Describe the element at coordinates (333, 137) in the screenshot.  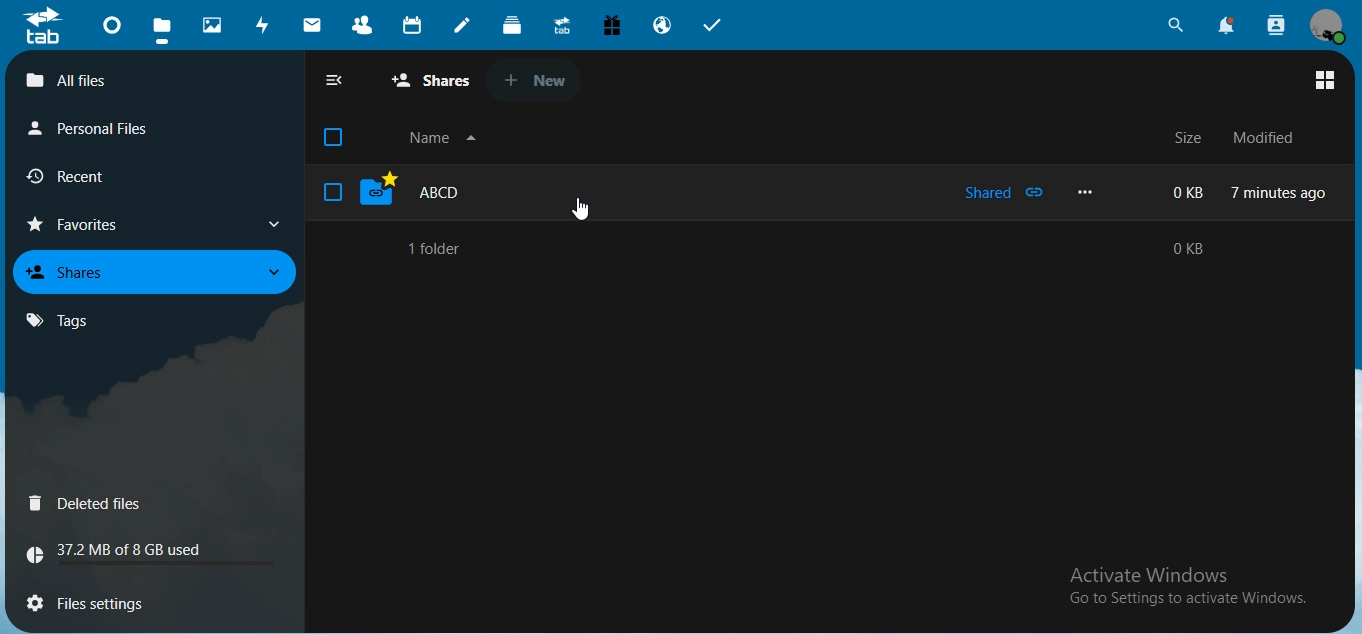
I see `check box` at that location.